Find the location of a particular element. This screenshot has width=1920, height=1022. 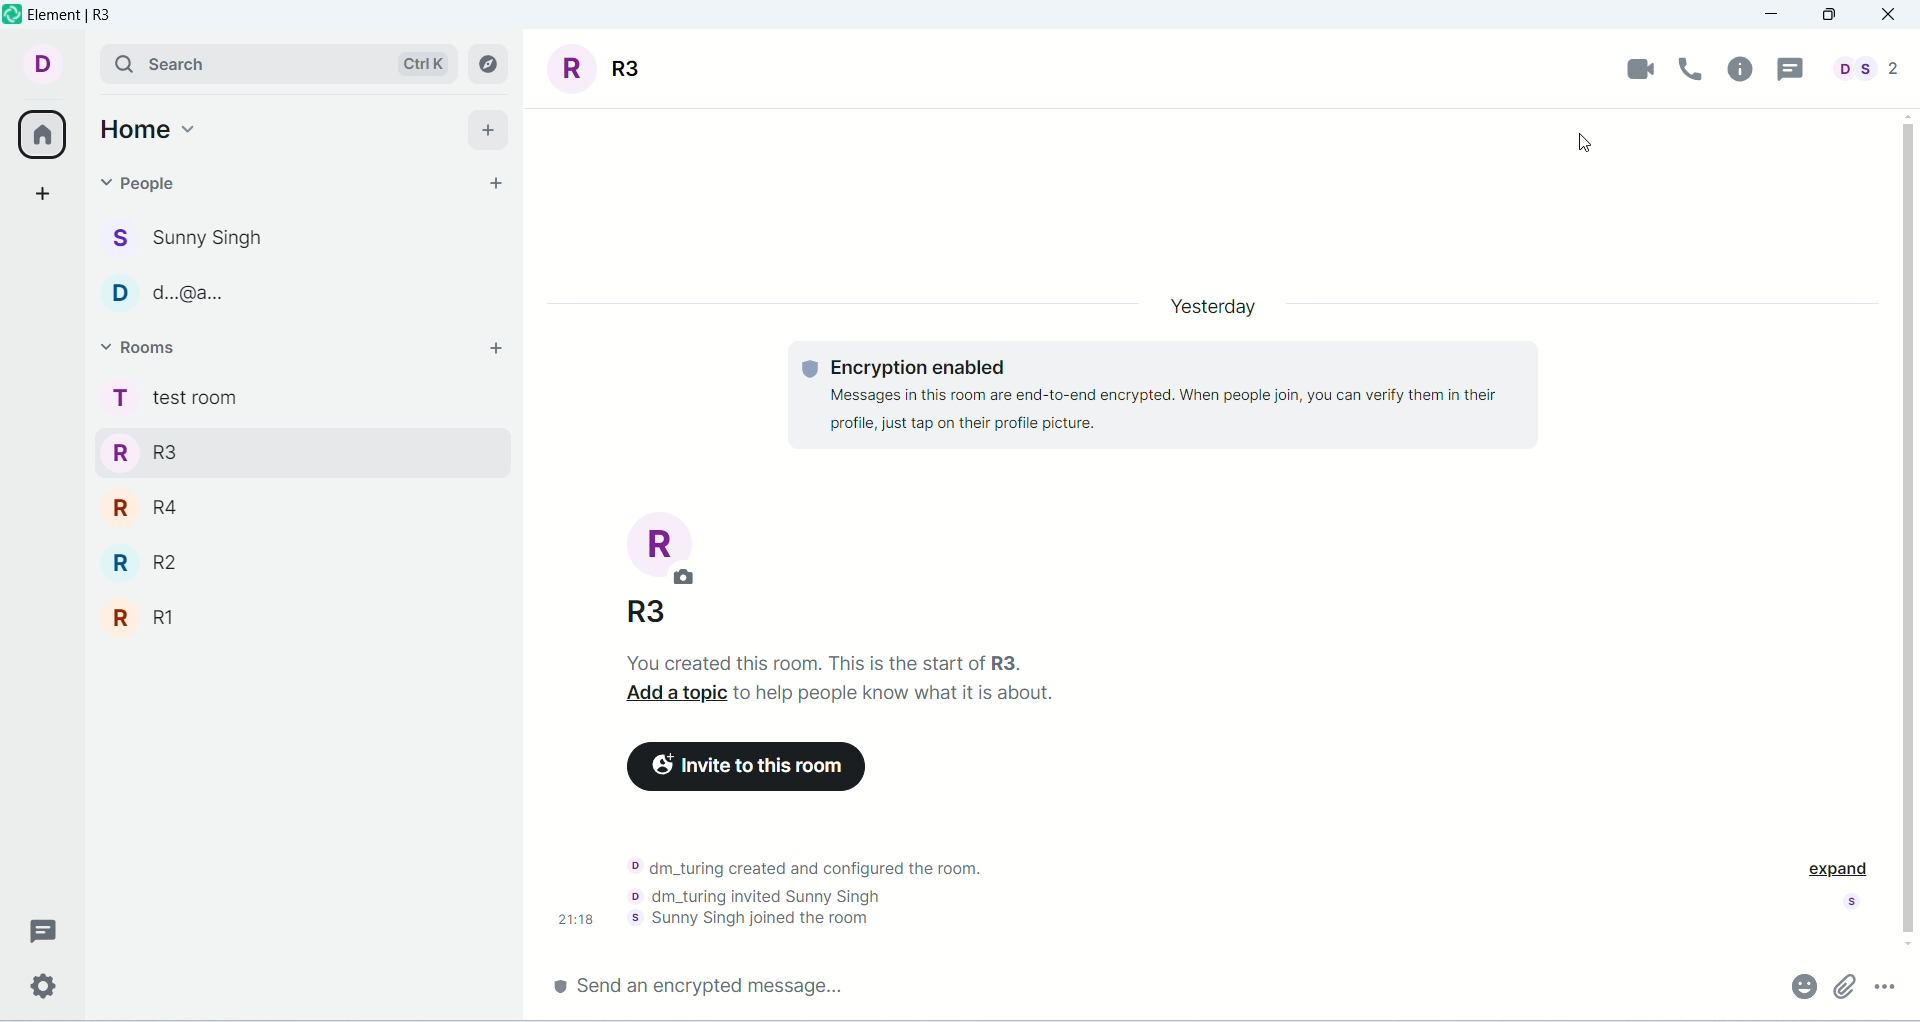

account is located at coordinates (56, 65).